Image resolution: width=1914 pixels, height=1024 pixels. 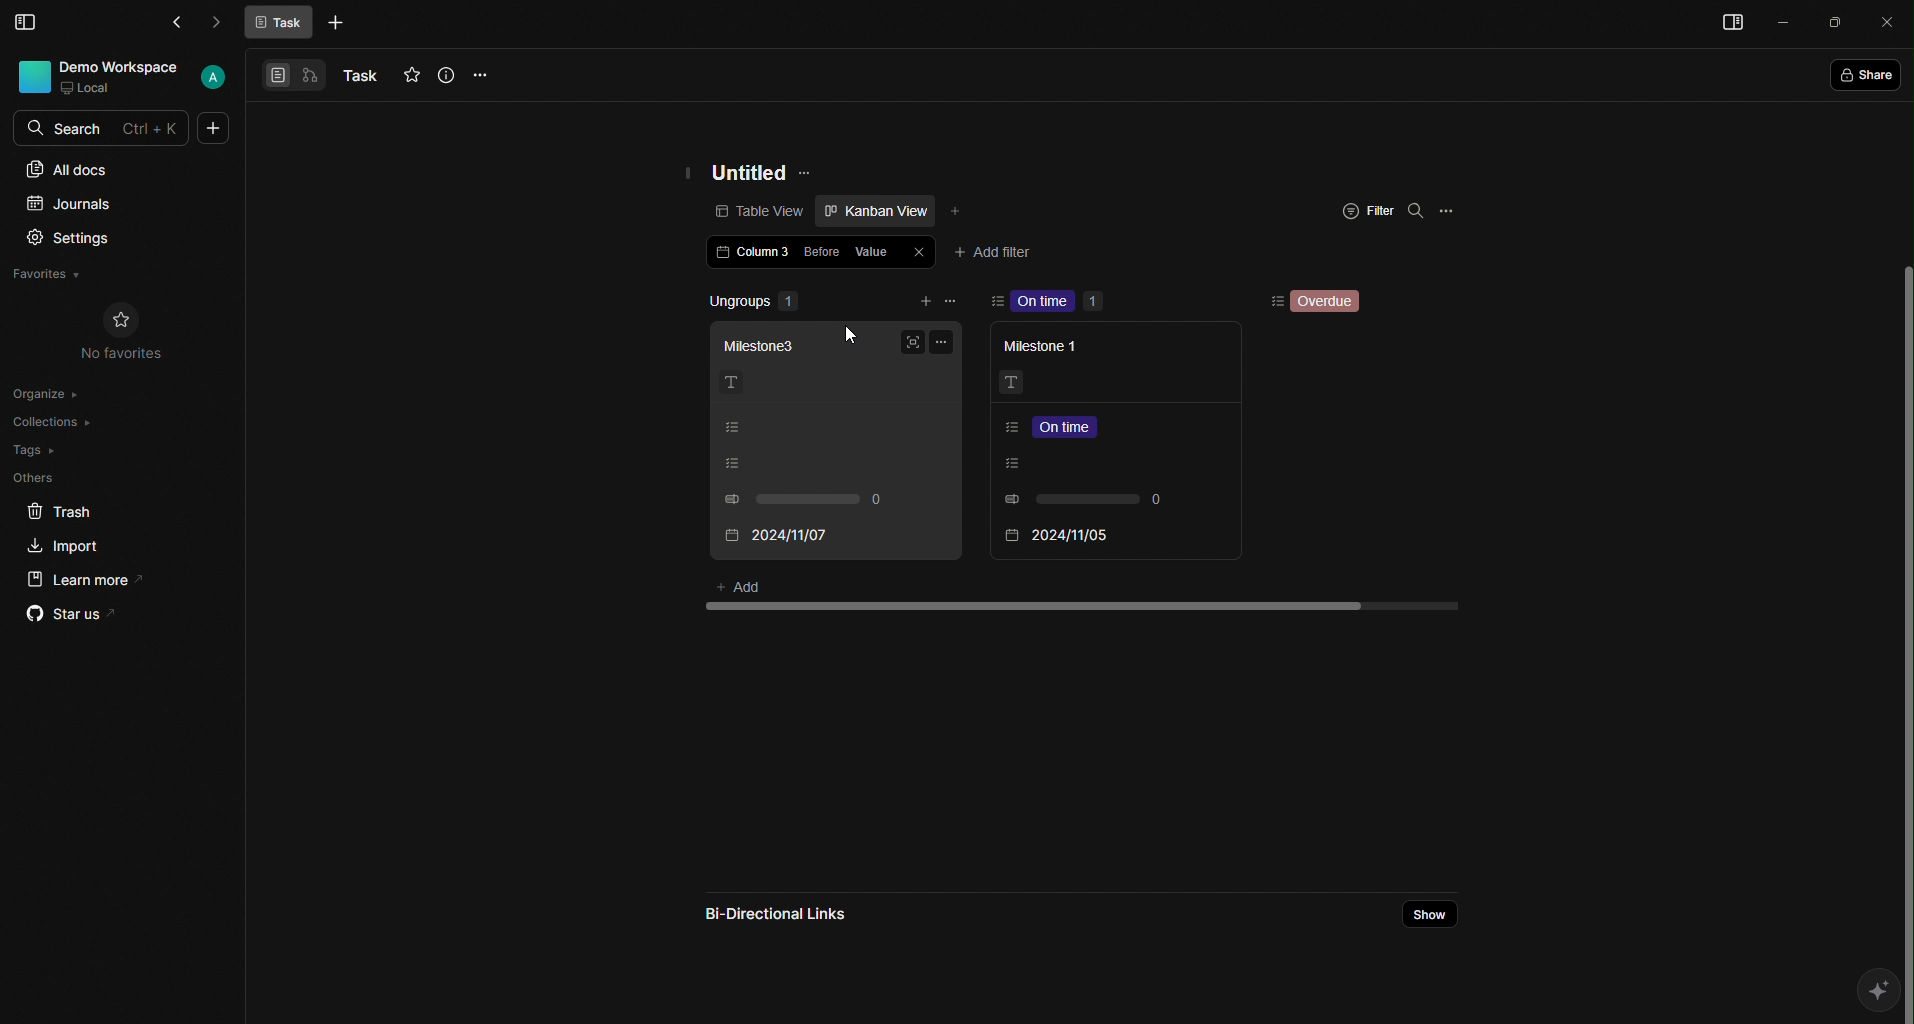 What do you see at coordinates (748, 383) in the screenshot?
I see `Text` at bounding box center [748, 383].